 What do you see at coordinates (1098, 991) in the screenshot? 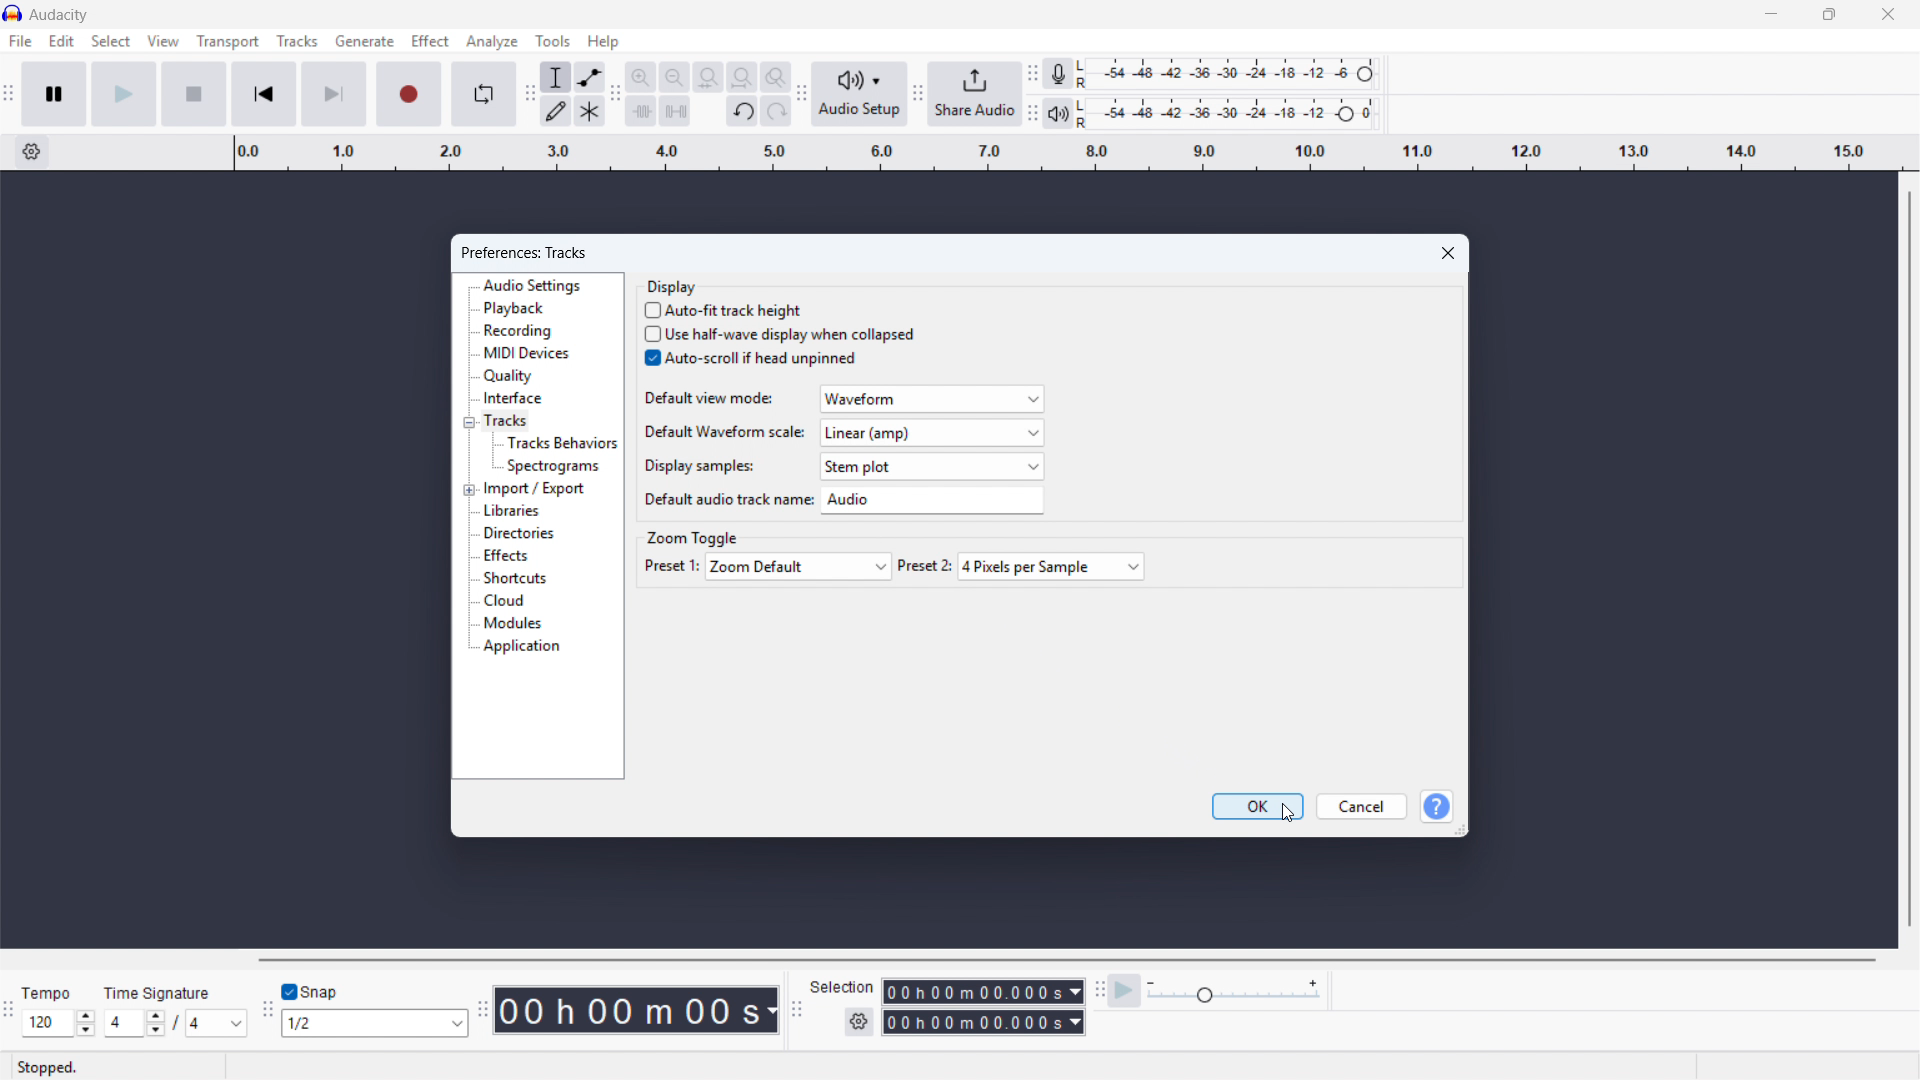
I see `play at speed toolbar` at bounding box center [1098, 991].